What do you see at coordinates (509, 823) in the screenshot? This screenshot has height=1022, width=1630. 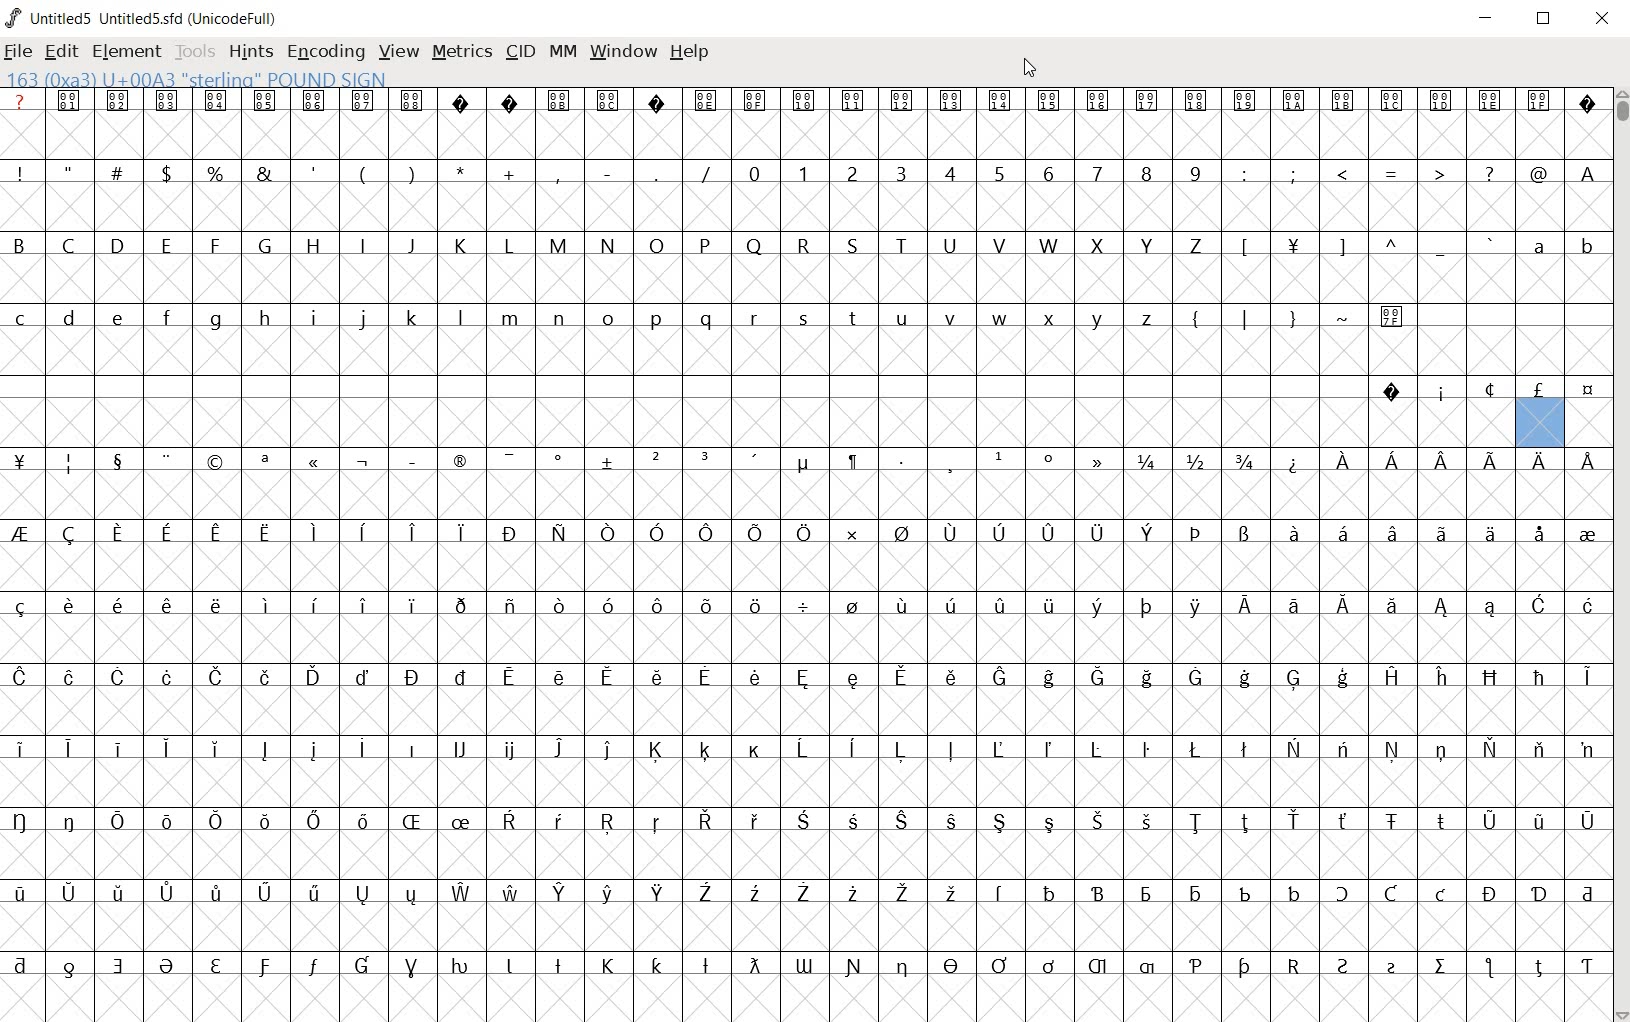 I see `Symbol` at bounding box center [509, 823].